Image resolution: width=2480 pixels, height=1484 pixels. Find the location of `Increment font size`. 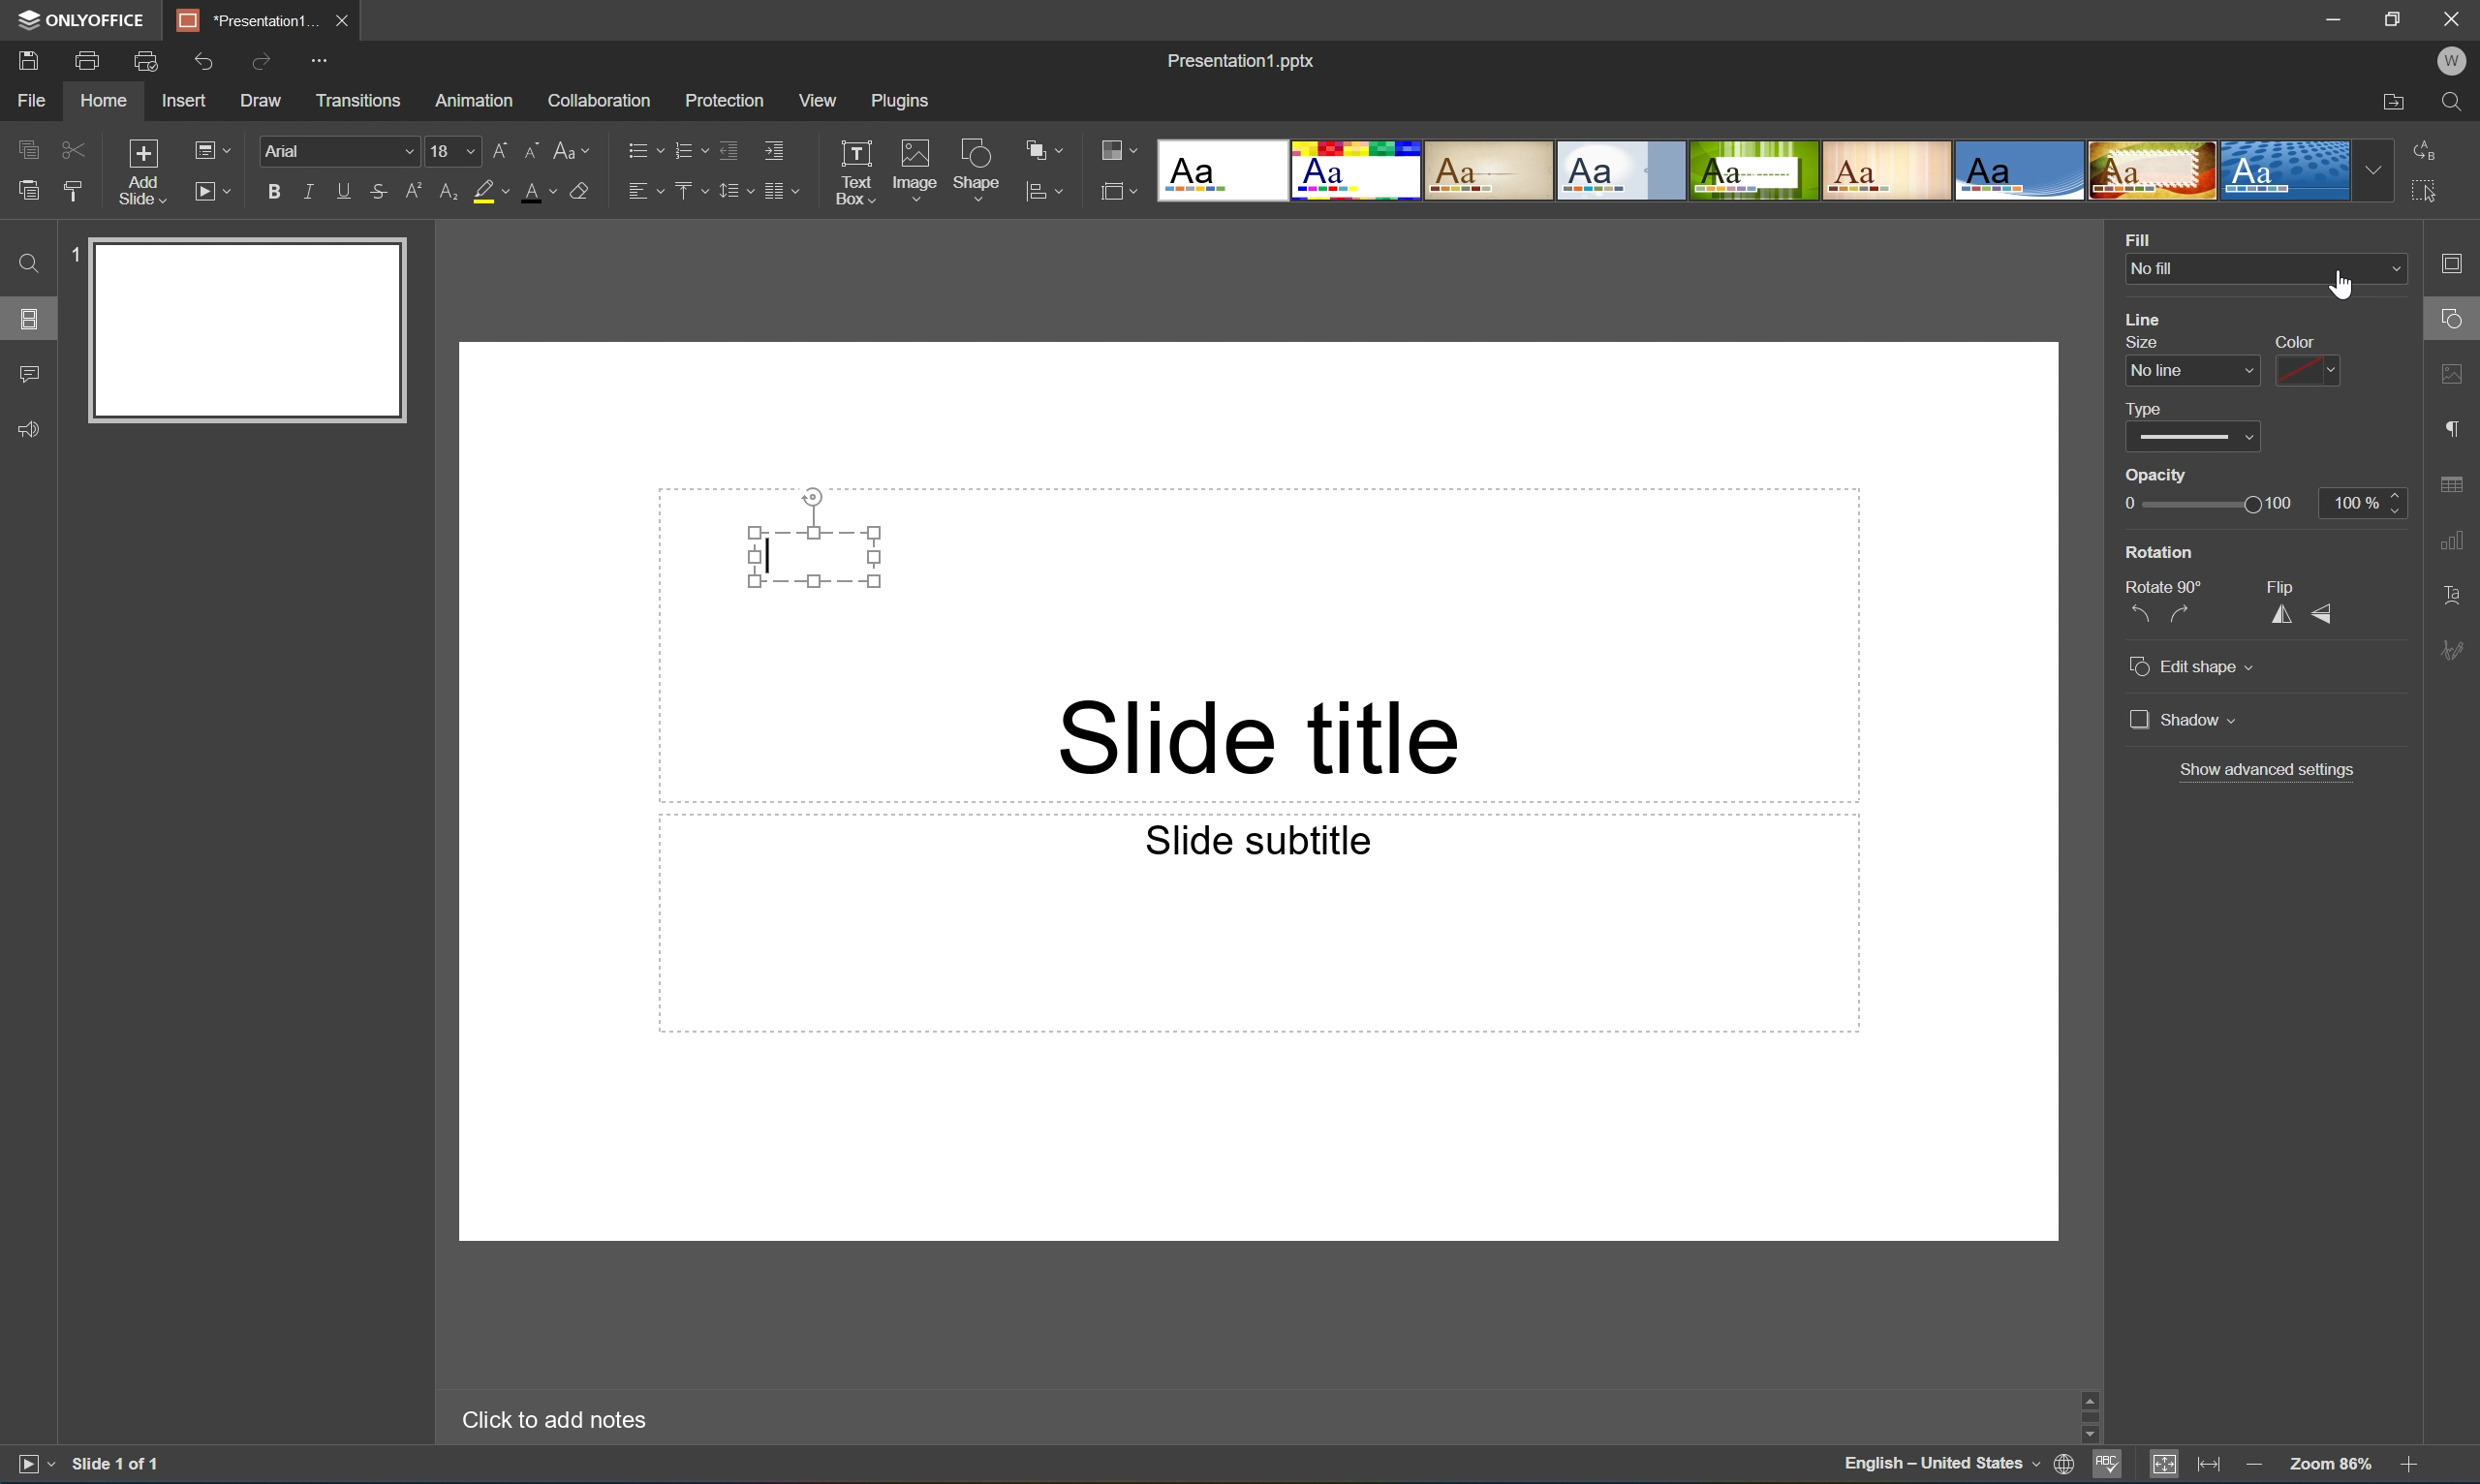

Increment font size is located at coordinates (495, 147).